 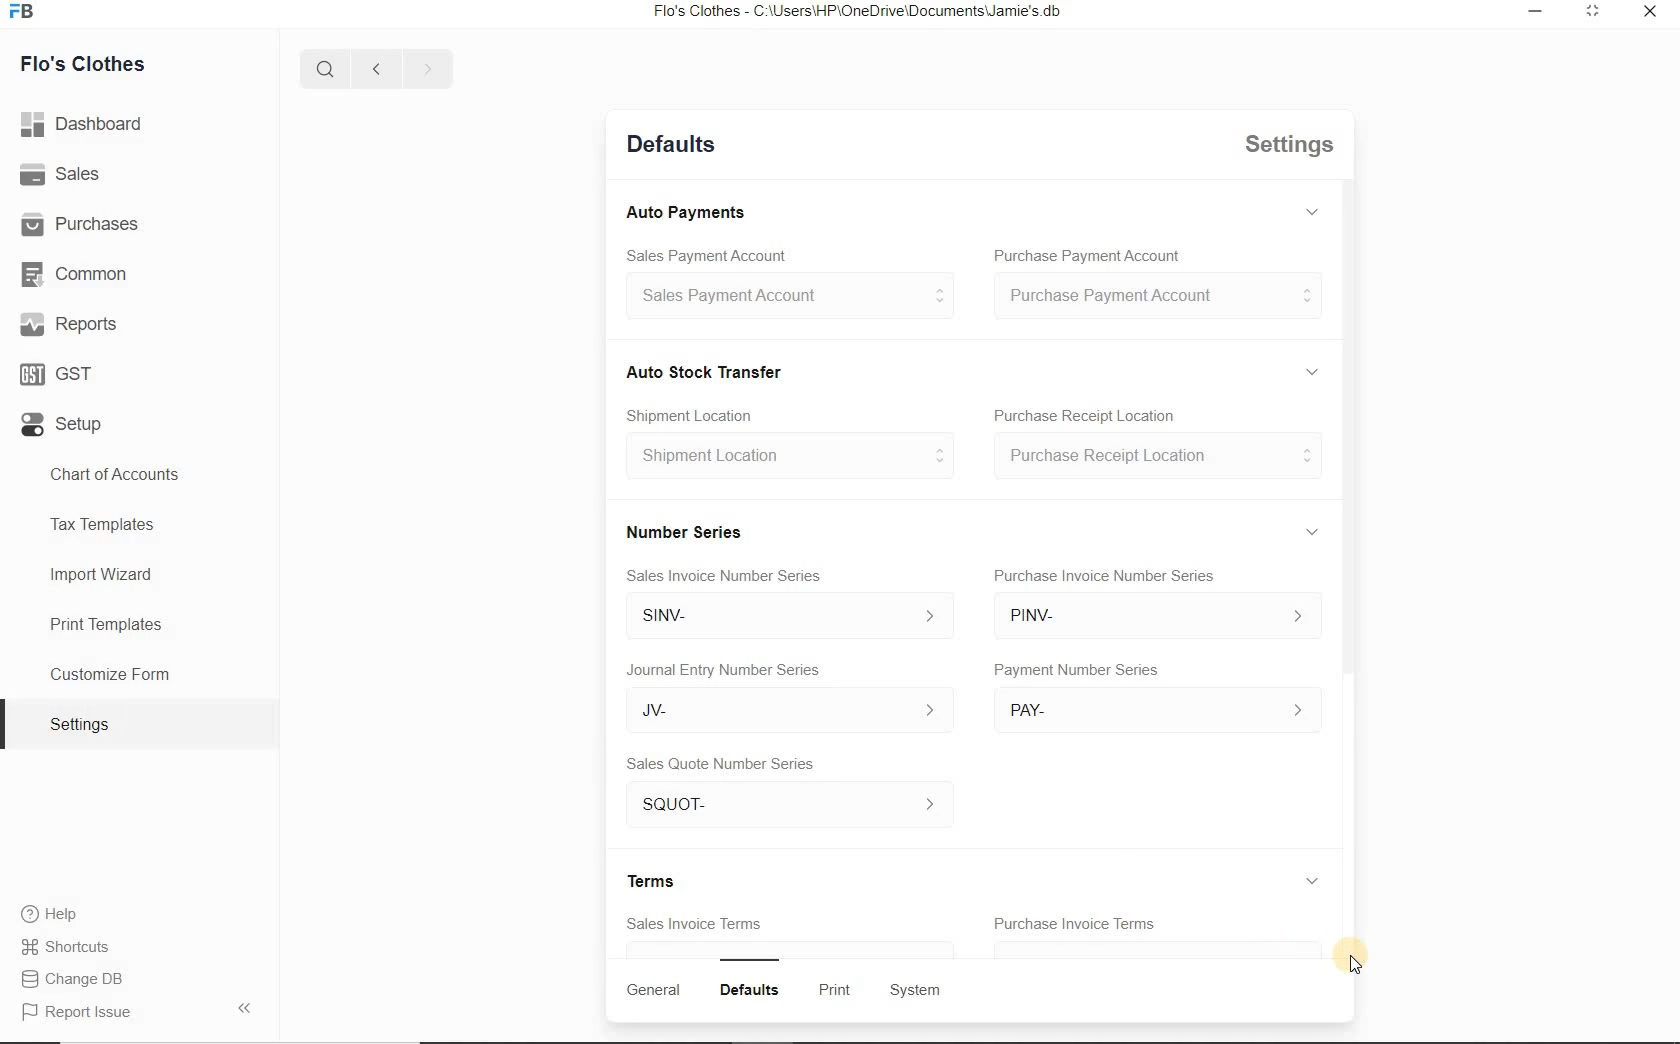 I want to click on Purchase Payment Account, so click(x=1116, y=296).